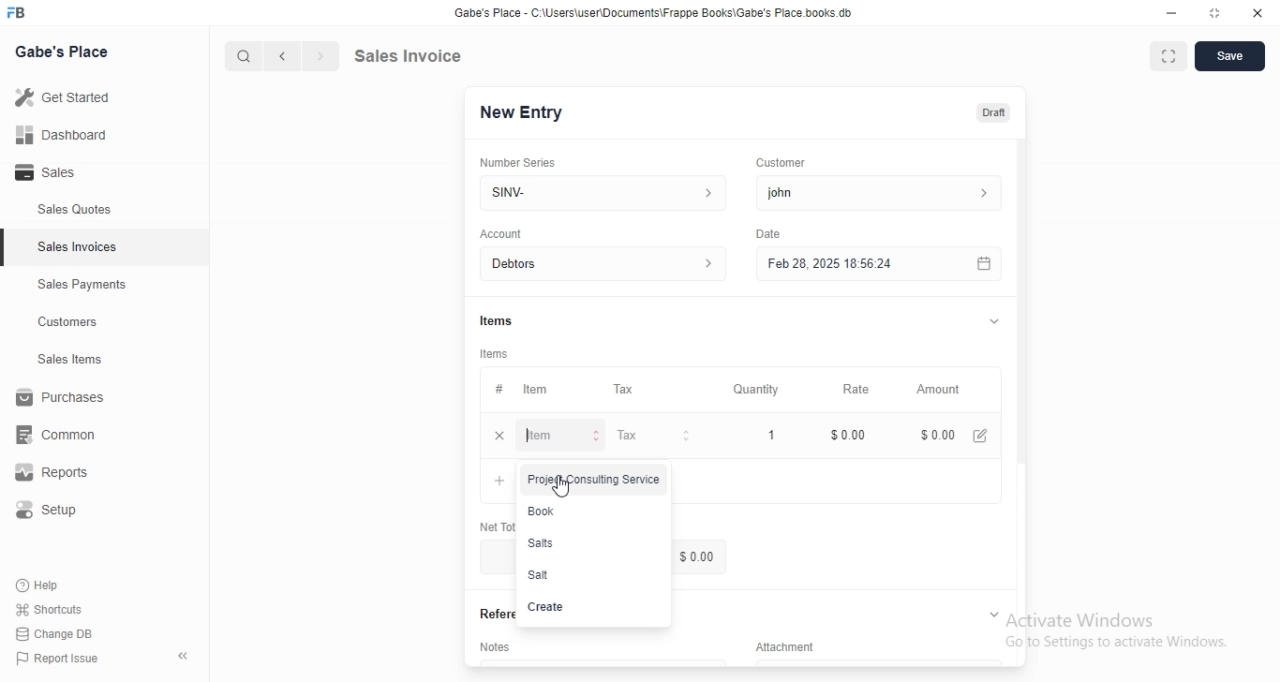  What do you see at coordinates (562, 437) in the screenshot?
I see `Item` at bounding box center [562, 437].